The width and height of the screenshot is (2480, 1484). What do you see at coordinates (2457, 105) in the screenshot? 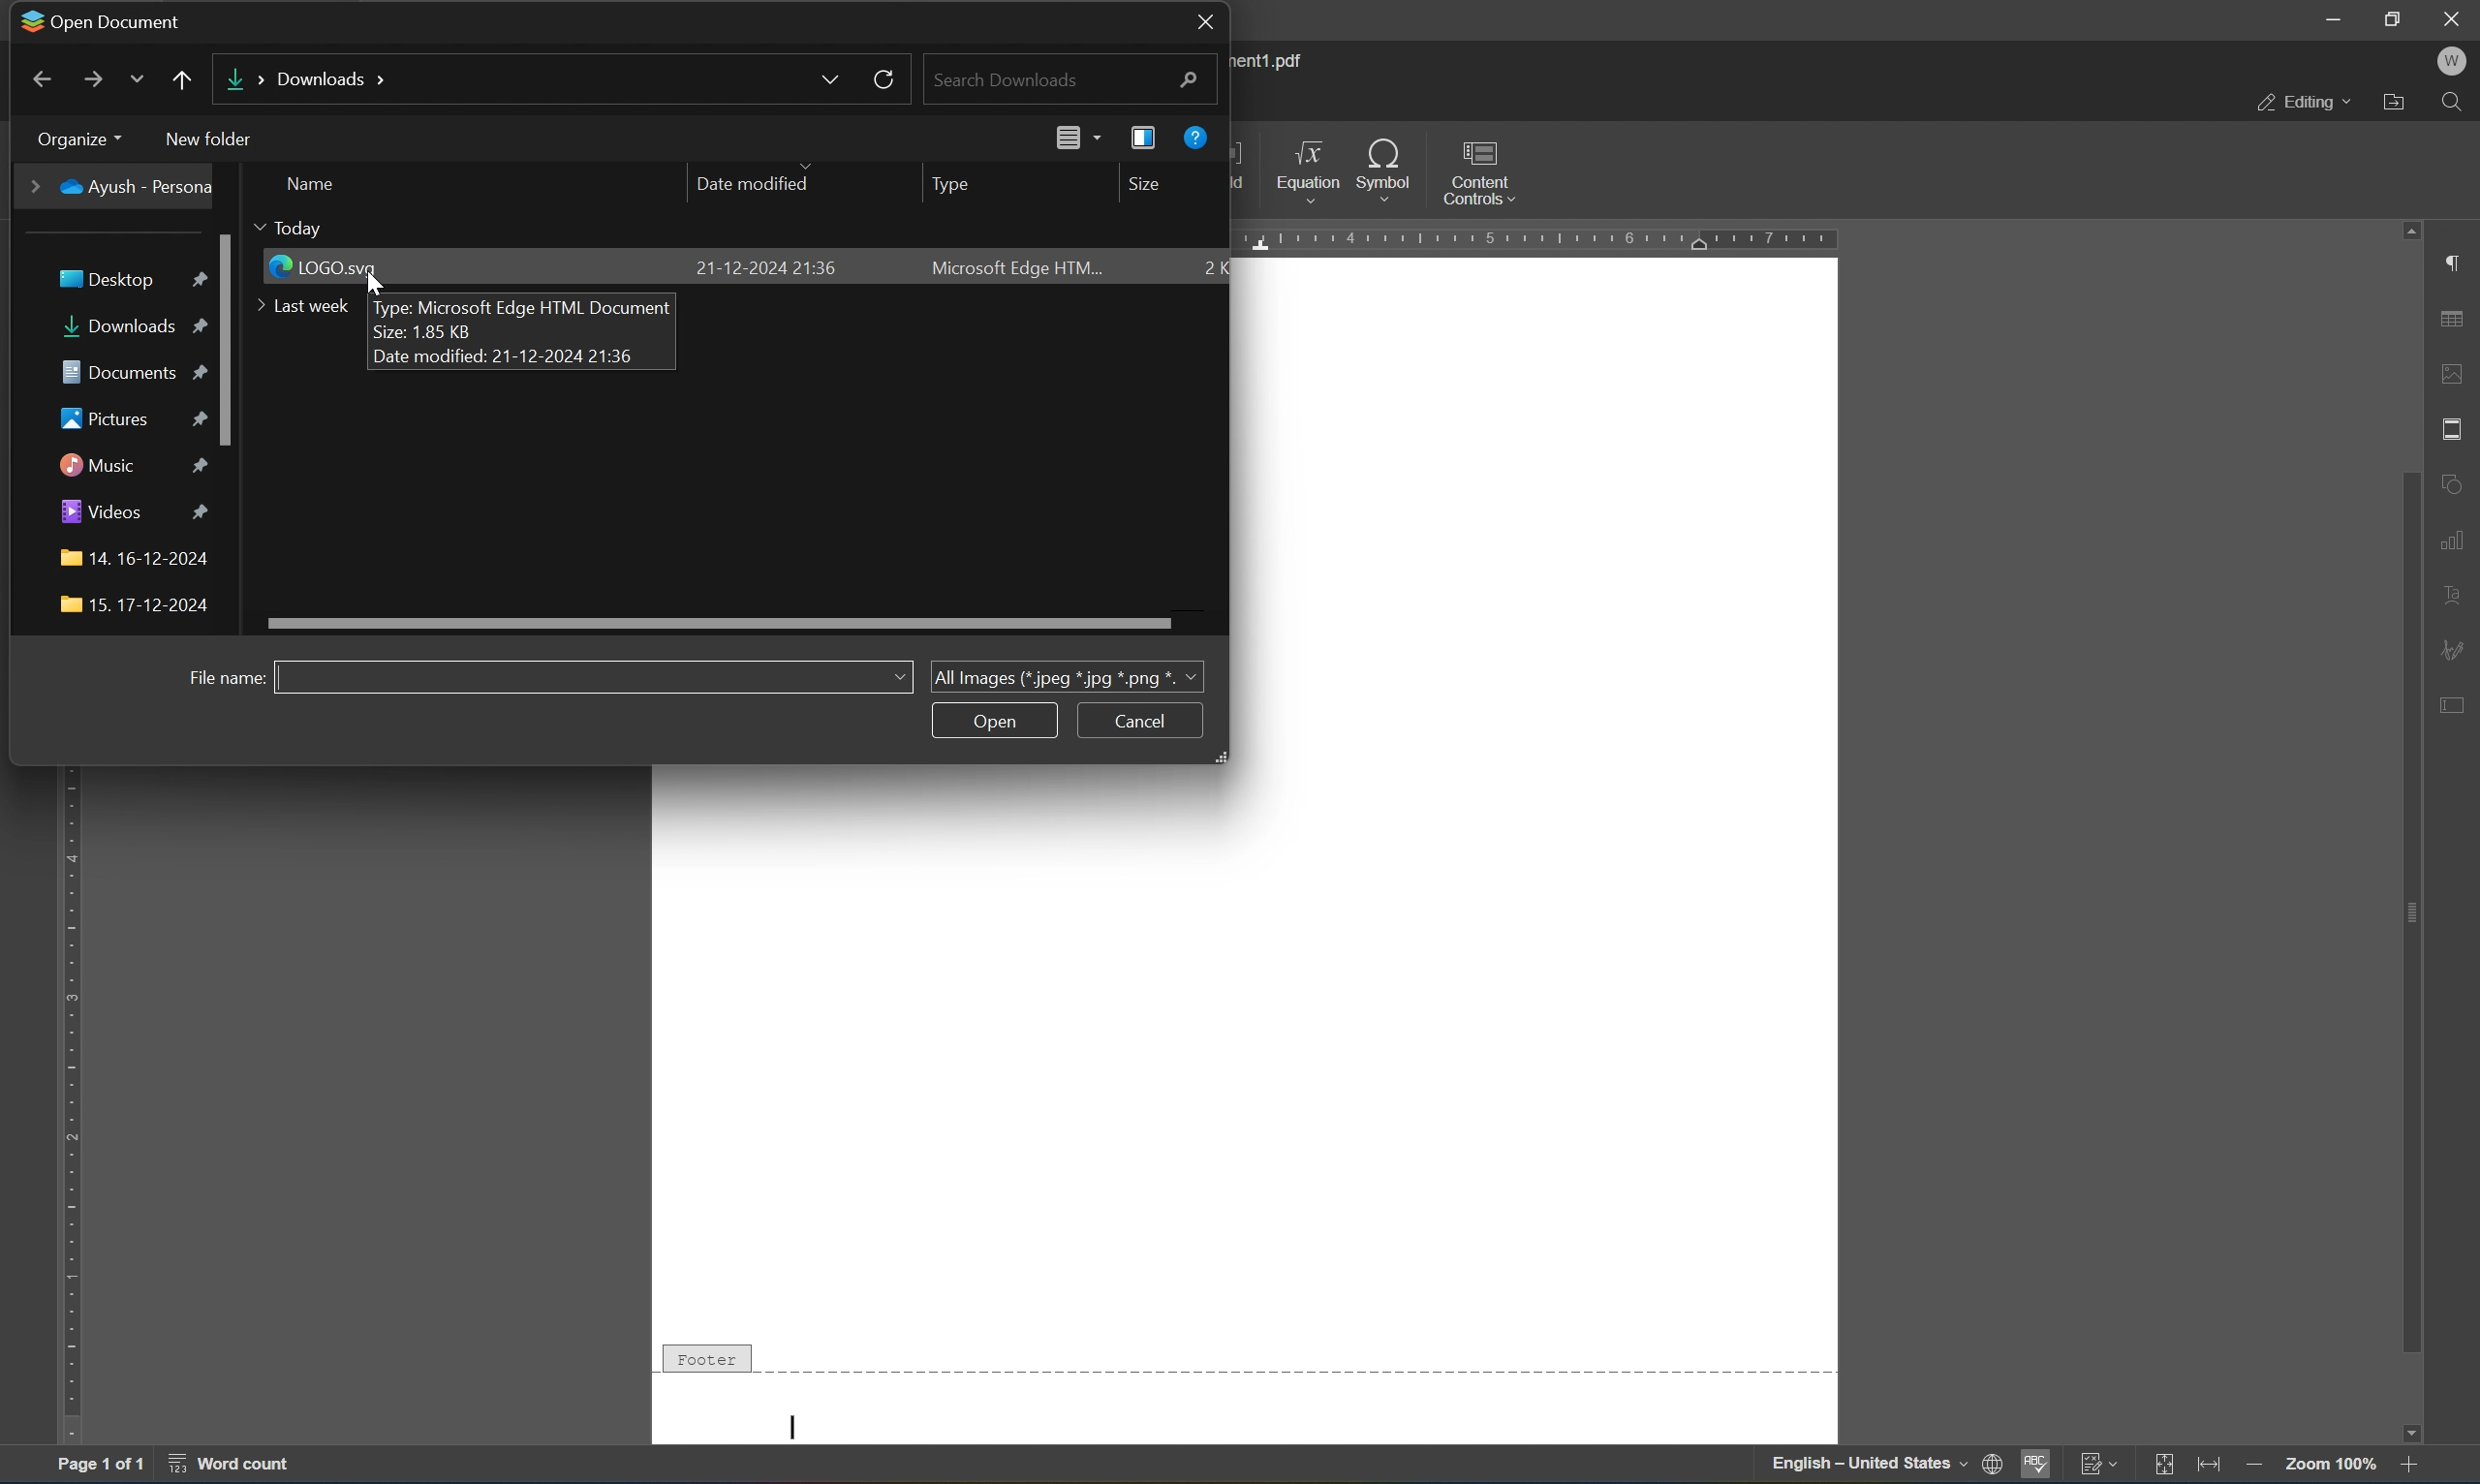
I see `find` at bounding box center [2457, 105].